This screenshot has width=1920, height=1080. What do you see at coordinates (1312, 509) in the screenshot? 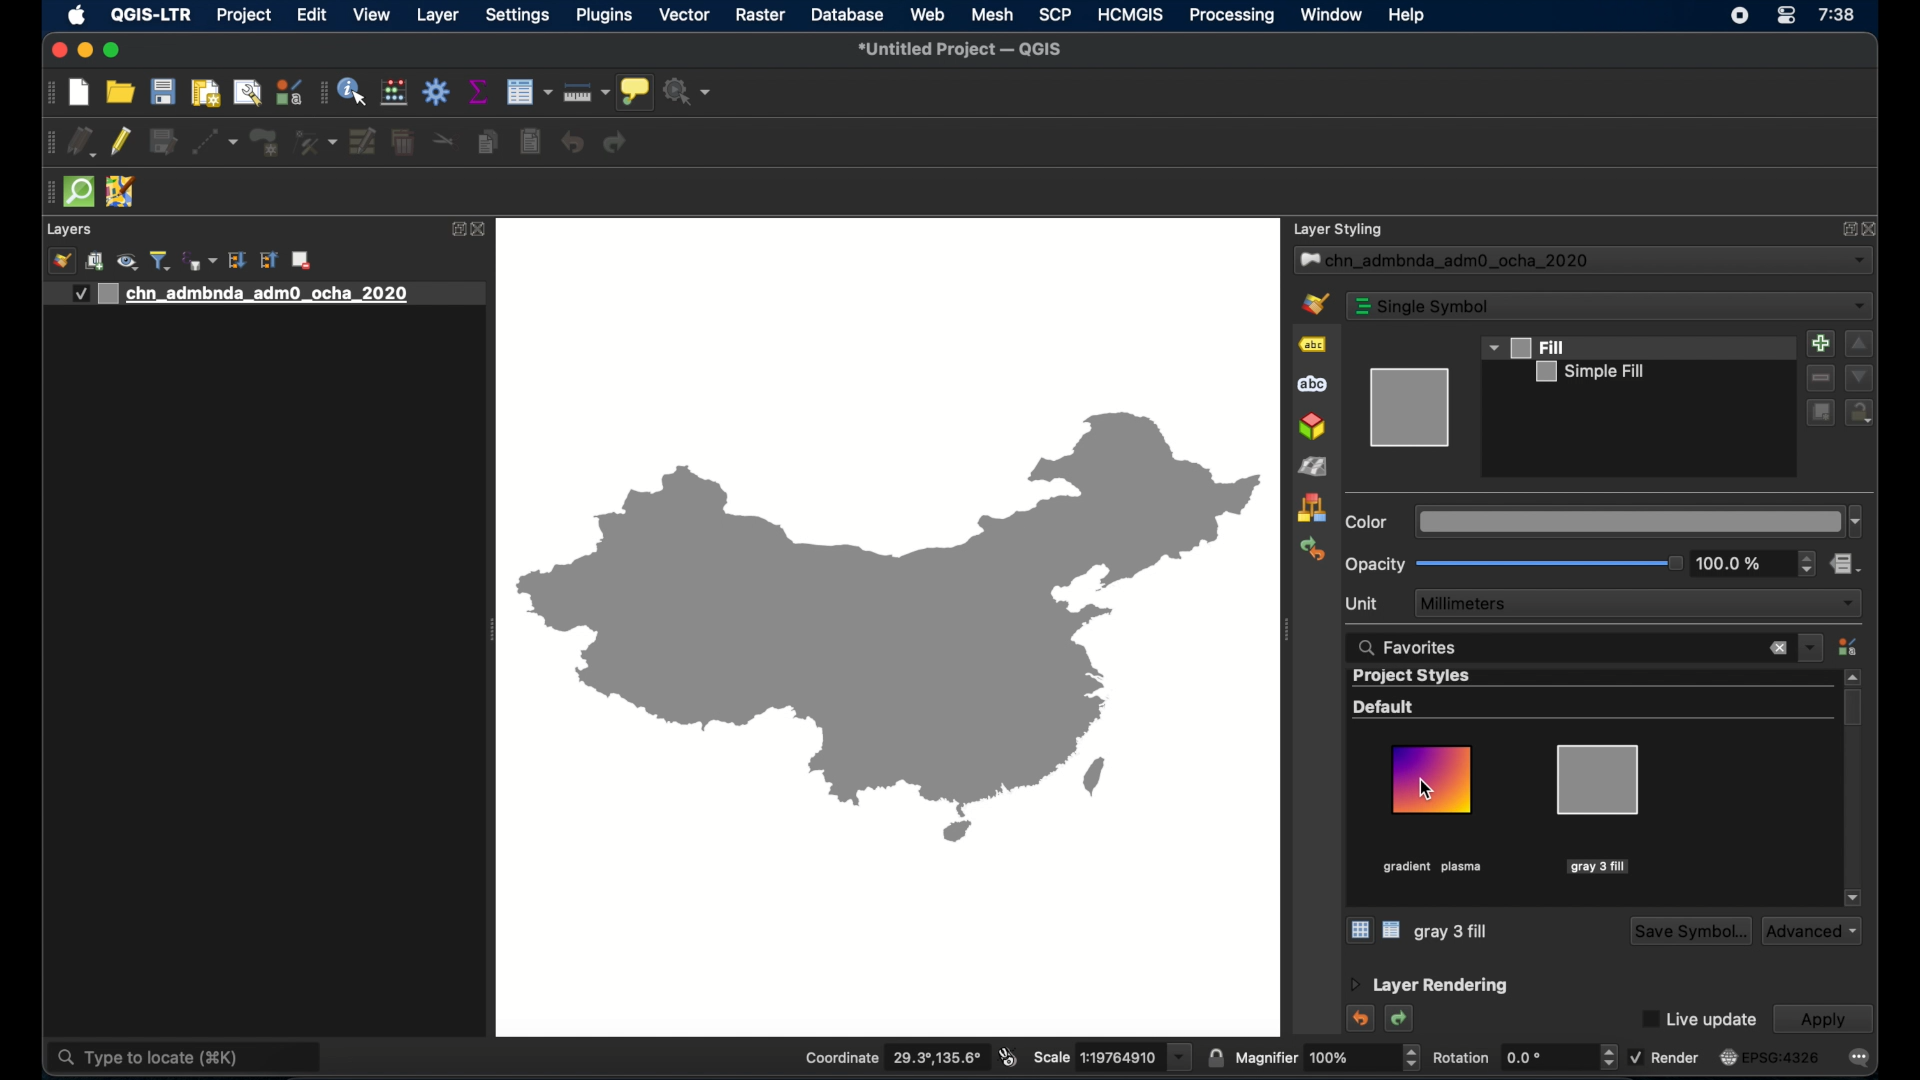
I see `style manager` at bounding box center [1312, 509].